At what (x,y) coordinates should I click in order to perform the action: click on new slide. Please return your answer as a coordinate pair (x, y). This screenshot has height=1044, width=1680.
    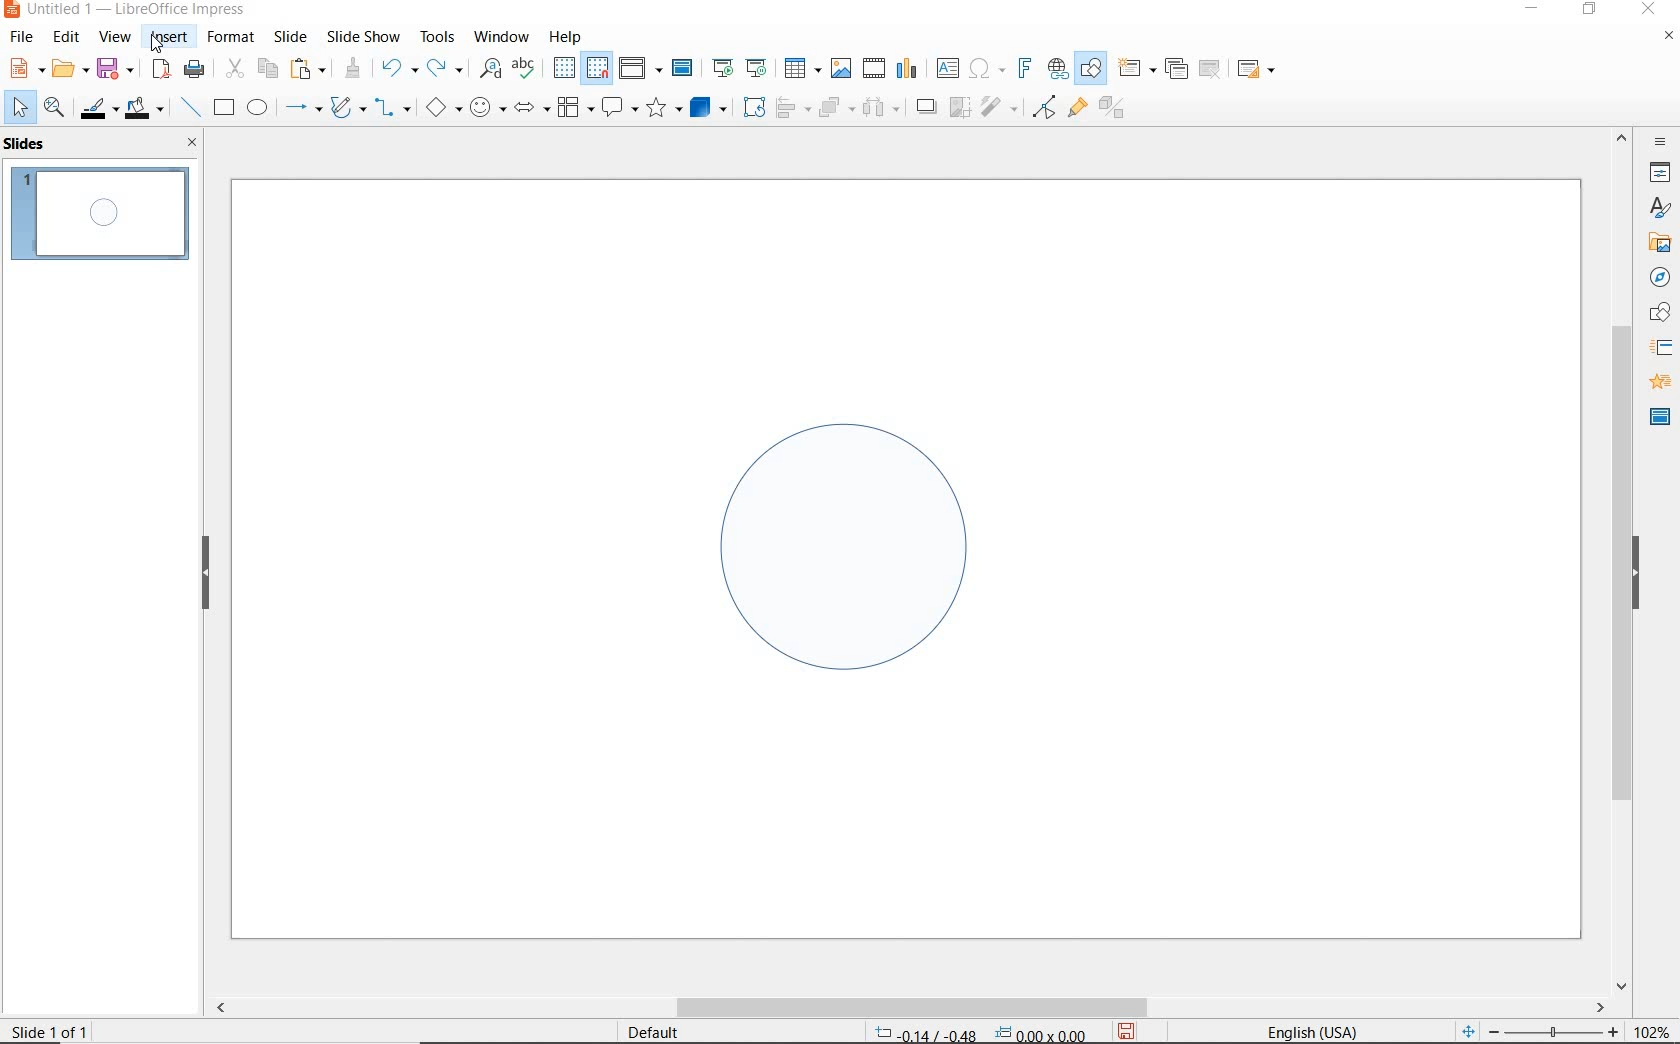
    Looking at the image, I should click on (1136, 69).